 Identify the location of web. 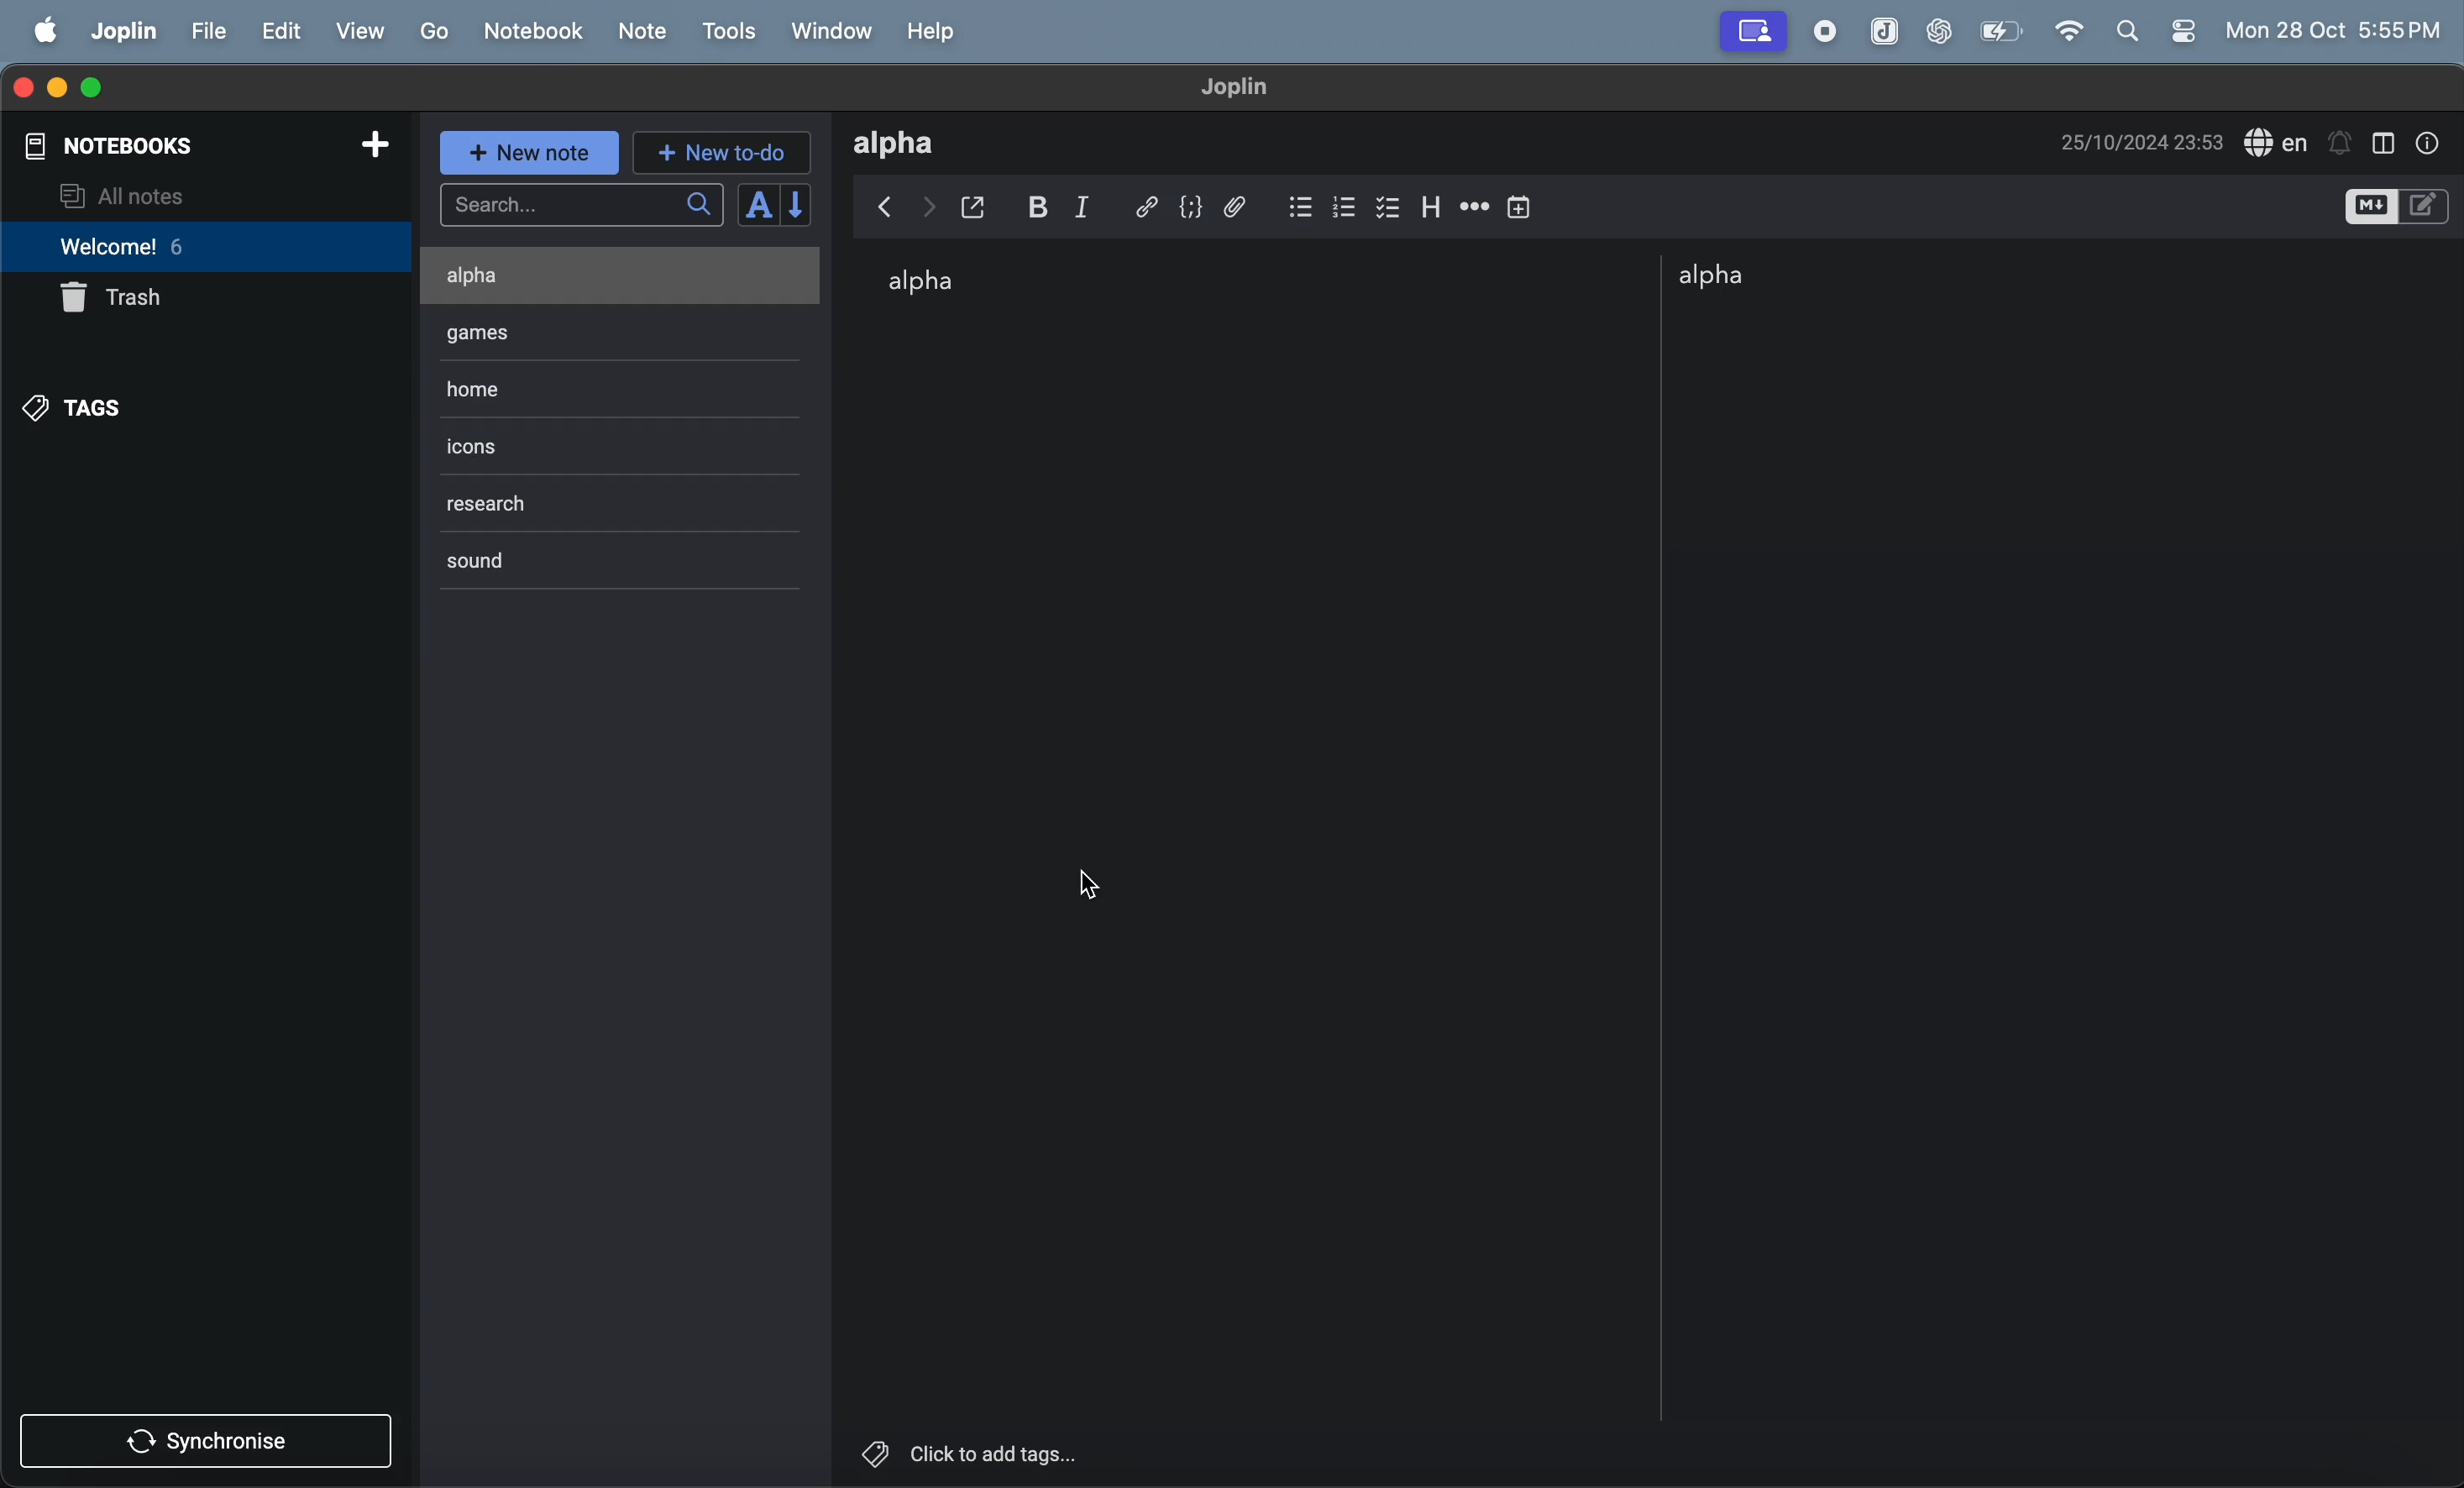
(1753, 31).